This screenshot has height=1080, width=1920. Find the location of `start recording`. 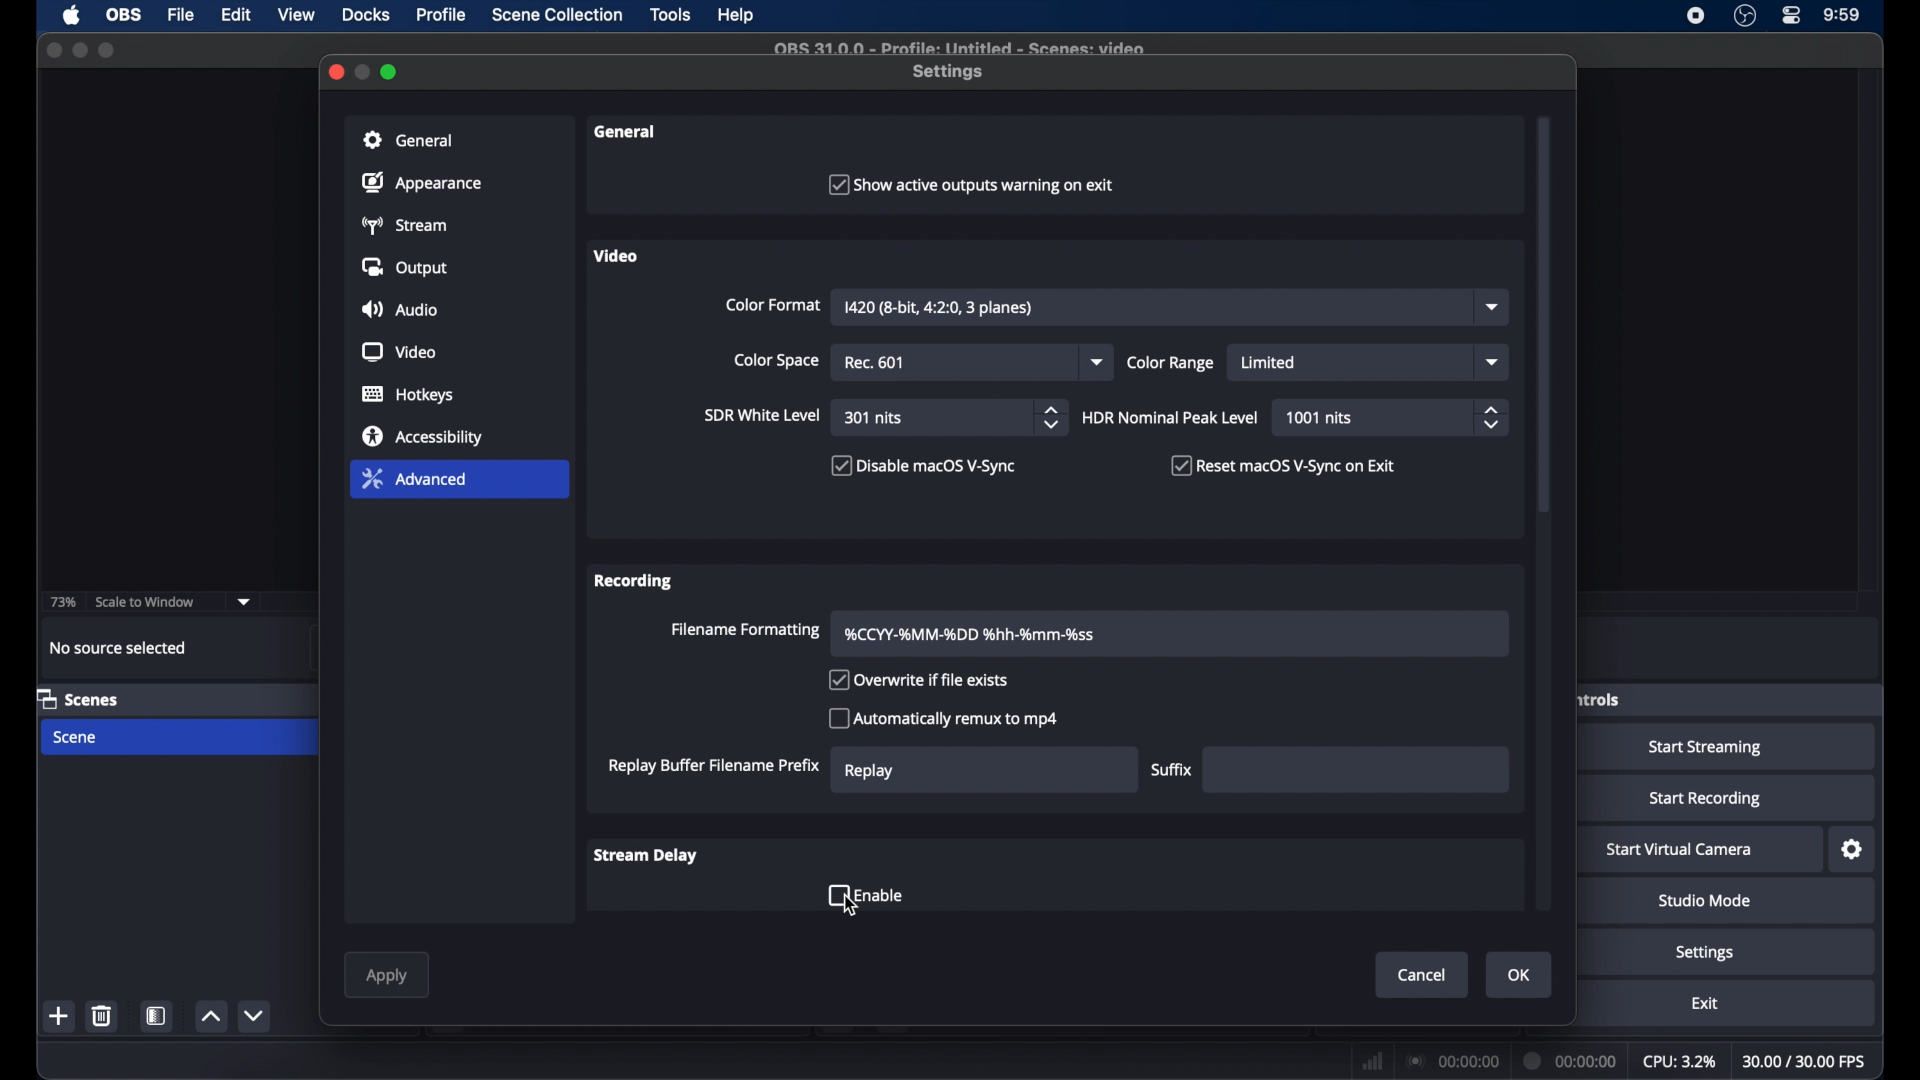

start recording is located at coordinates (1706, 799).